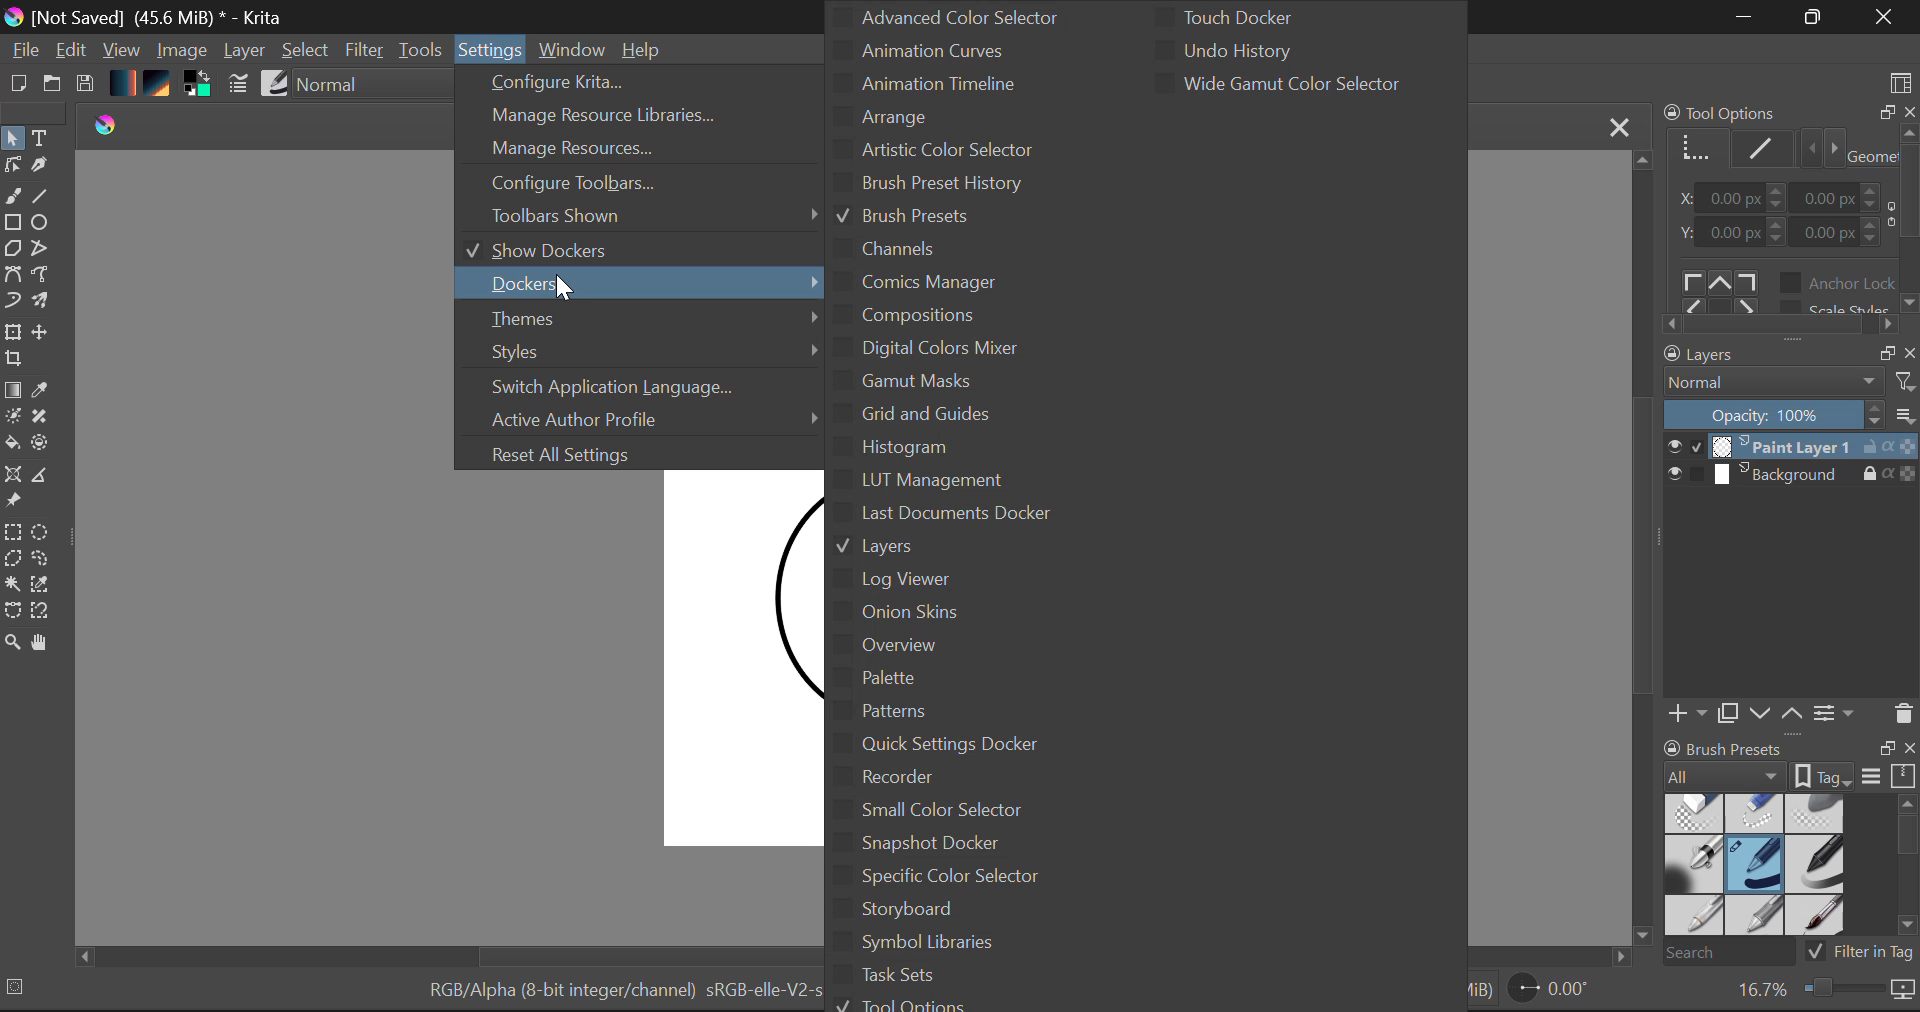 Image resolution: width=1920 pixels, height=1012 pixels. I want to click on Styles , so click(642, 354).